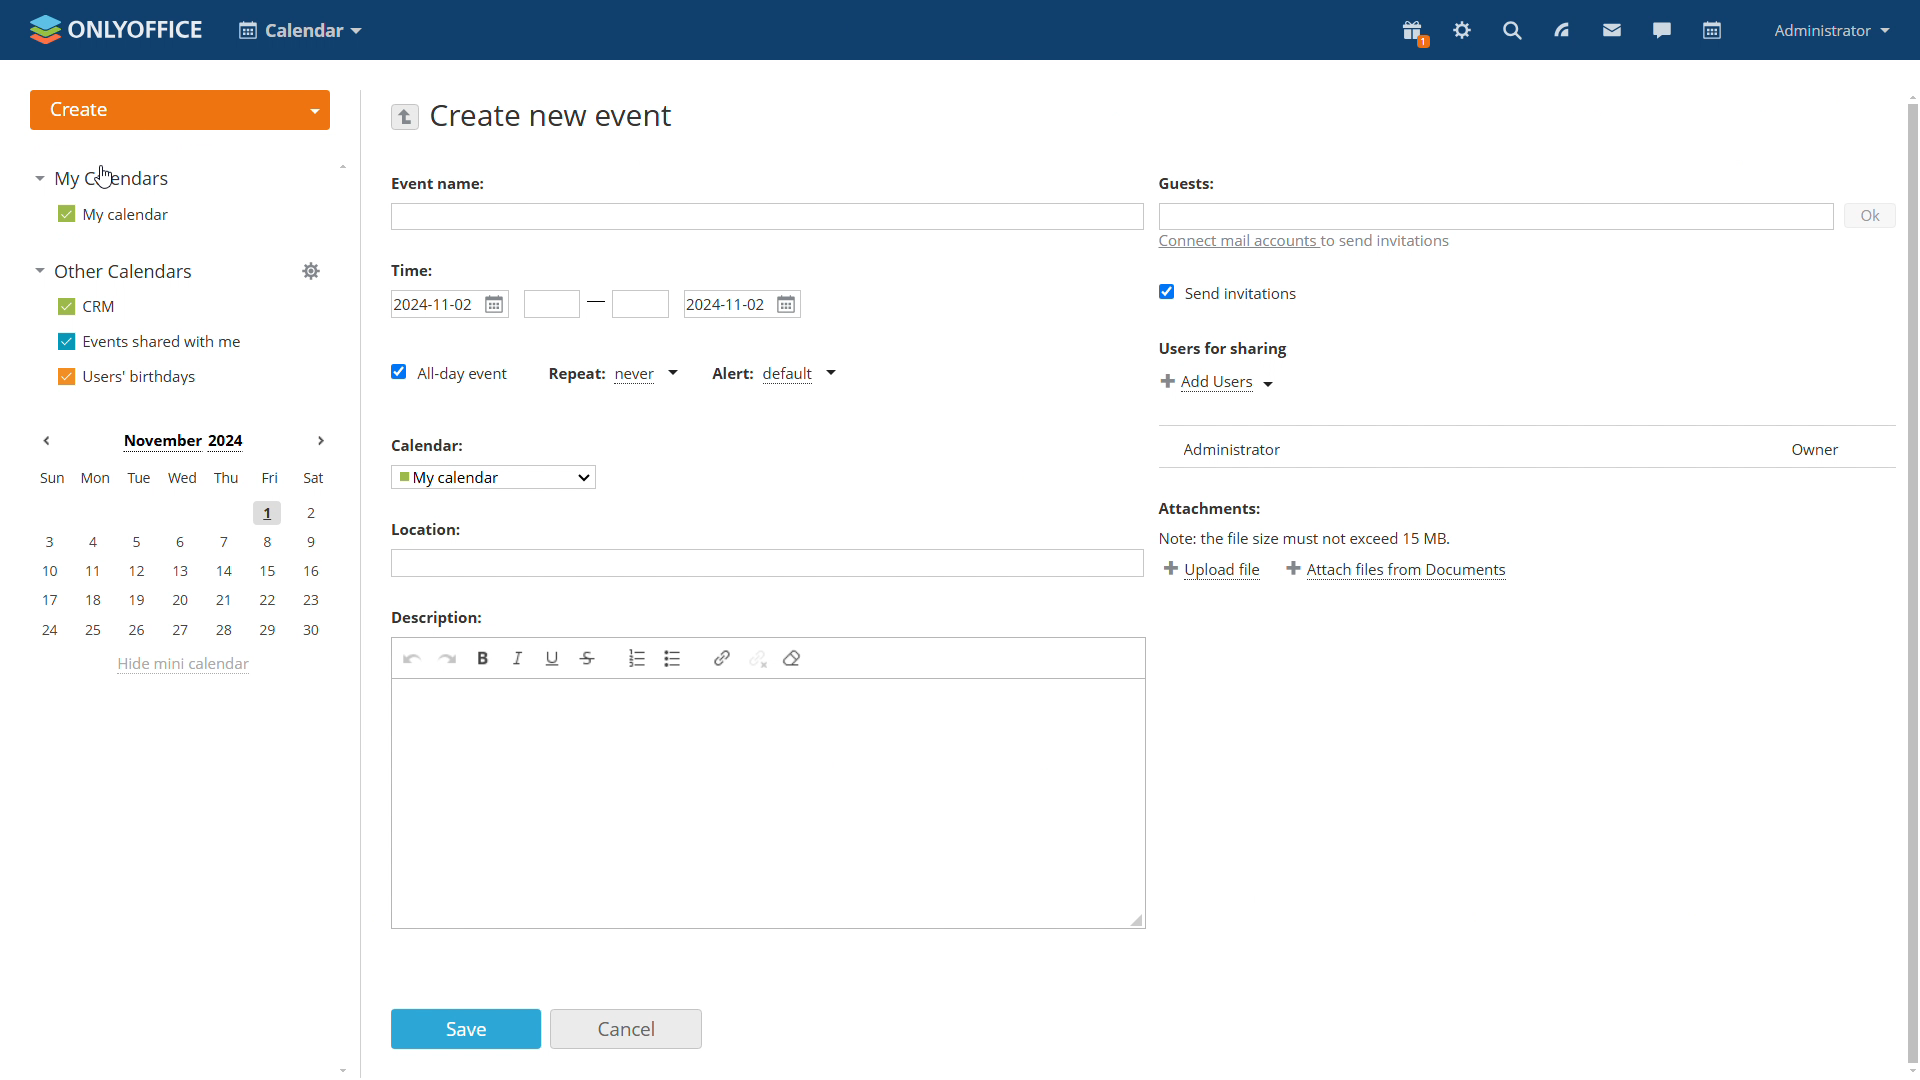  What do you see at coordinates (436, 183) in the screenshot?
I see `Event name` at bounding box center [436, 183].